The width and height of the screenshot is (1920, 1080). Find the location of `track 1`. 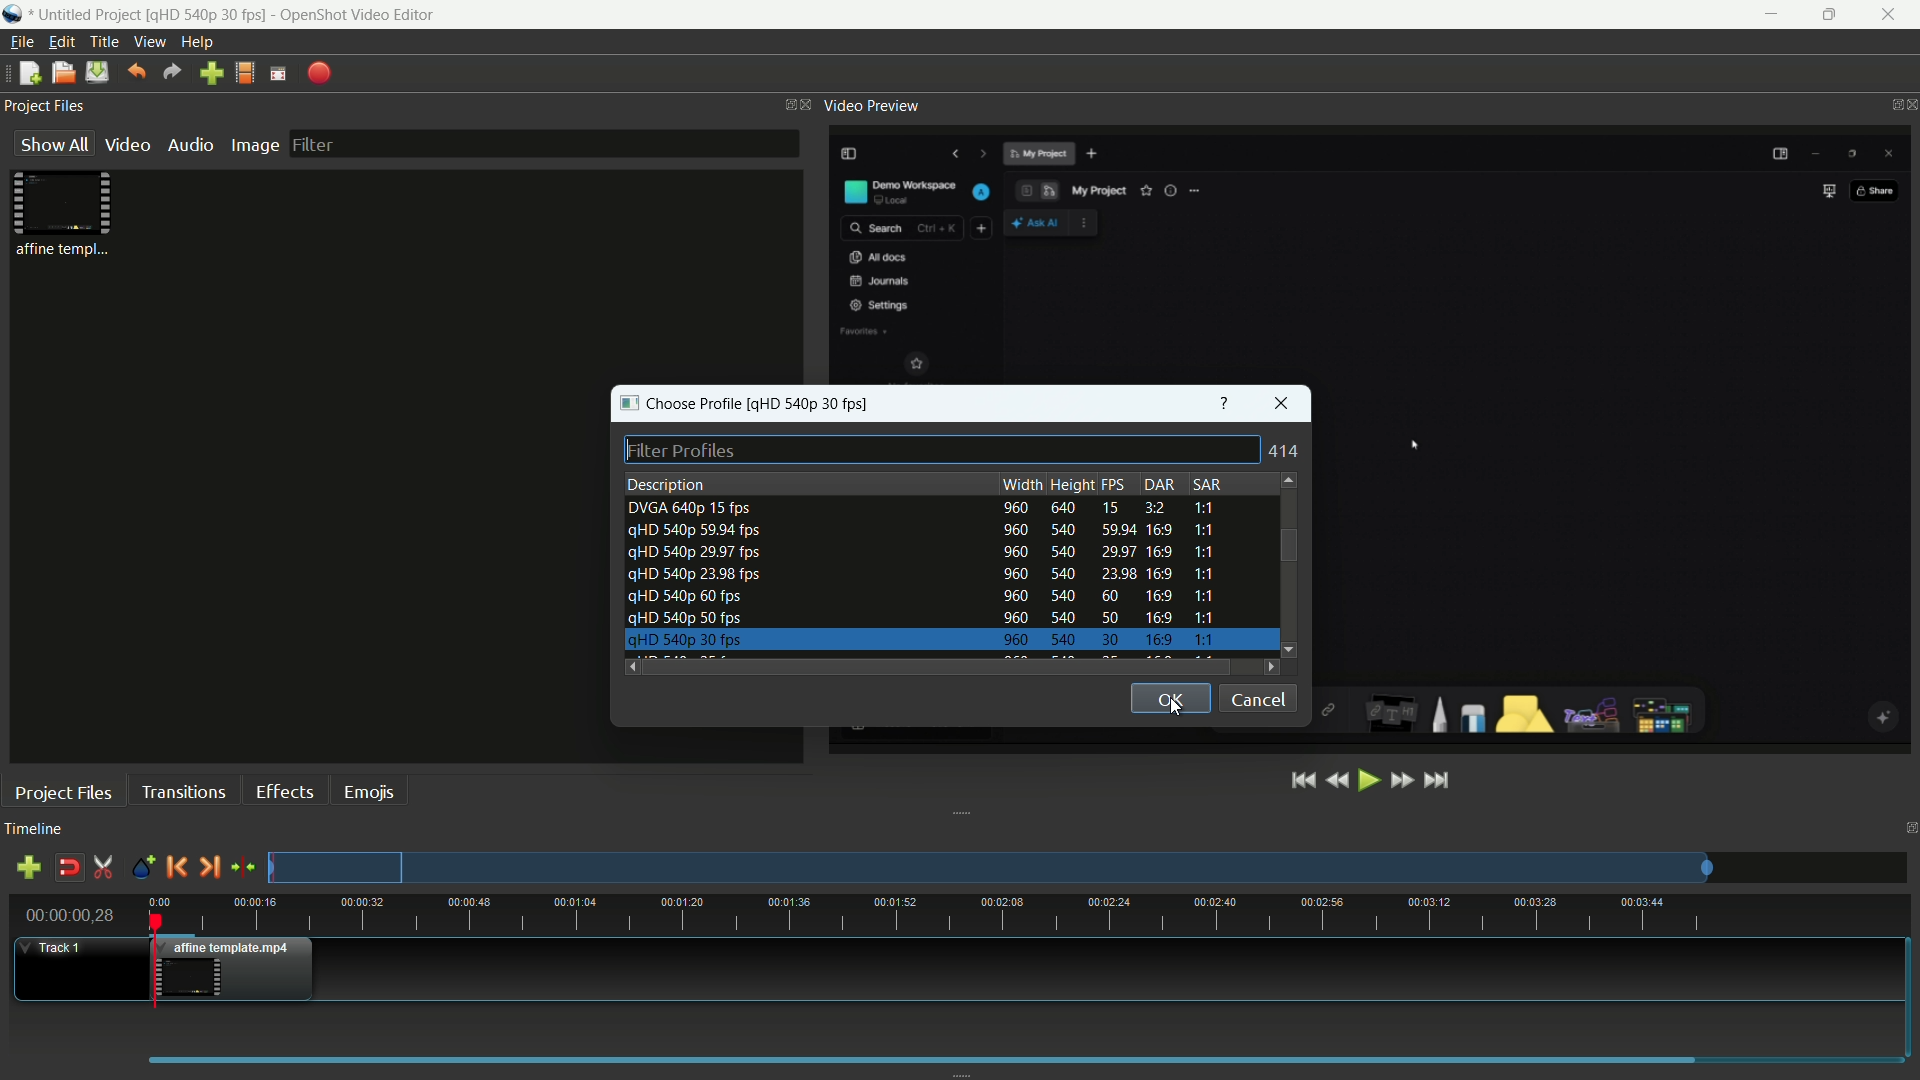

track 1 is located at coordinates (55, 948).